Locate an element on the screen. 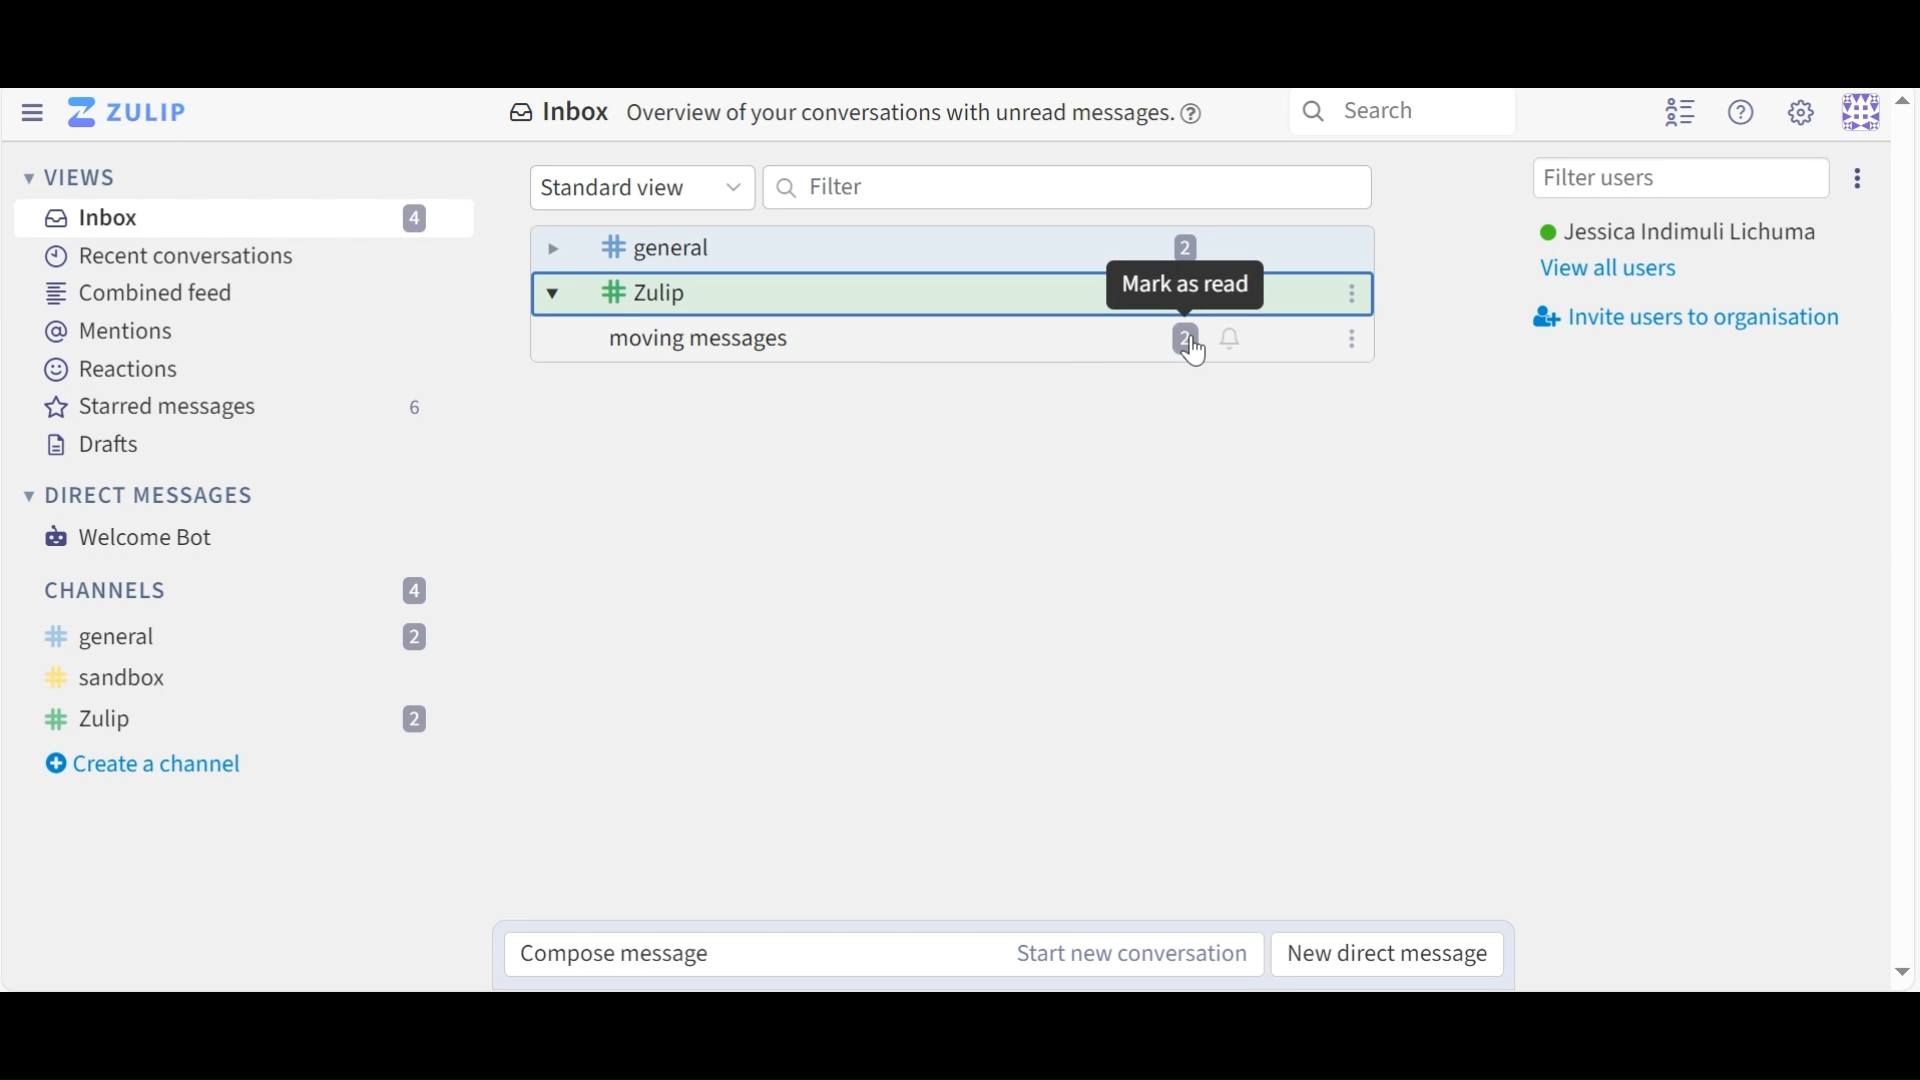 This screenshot has width=1920, height=1080. message is located at coordinates (959, 340).